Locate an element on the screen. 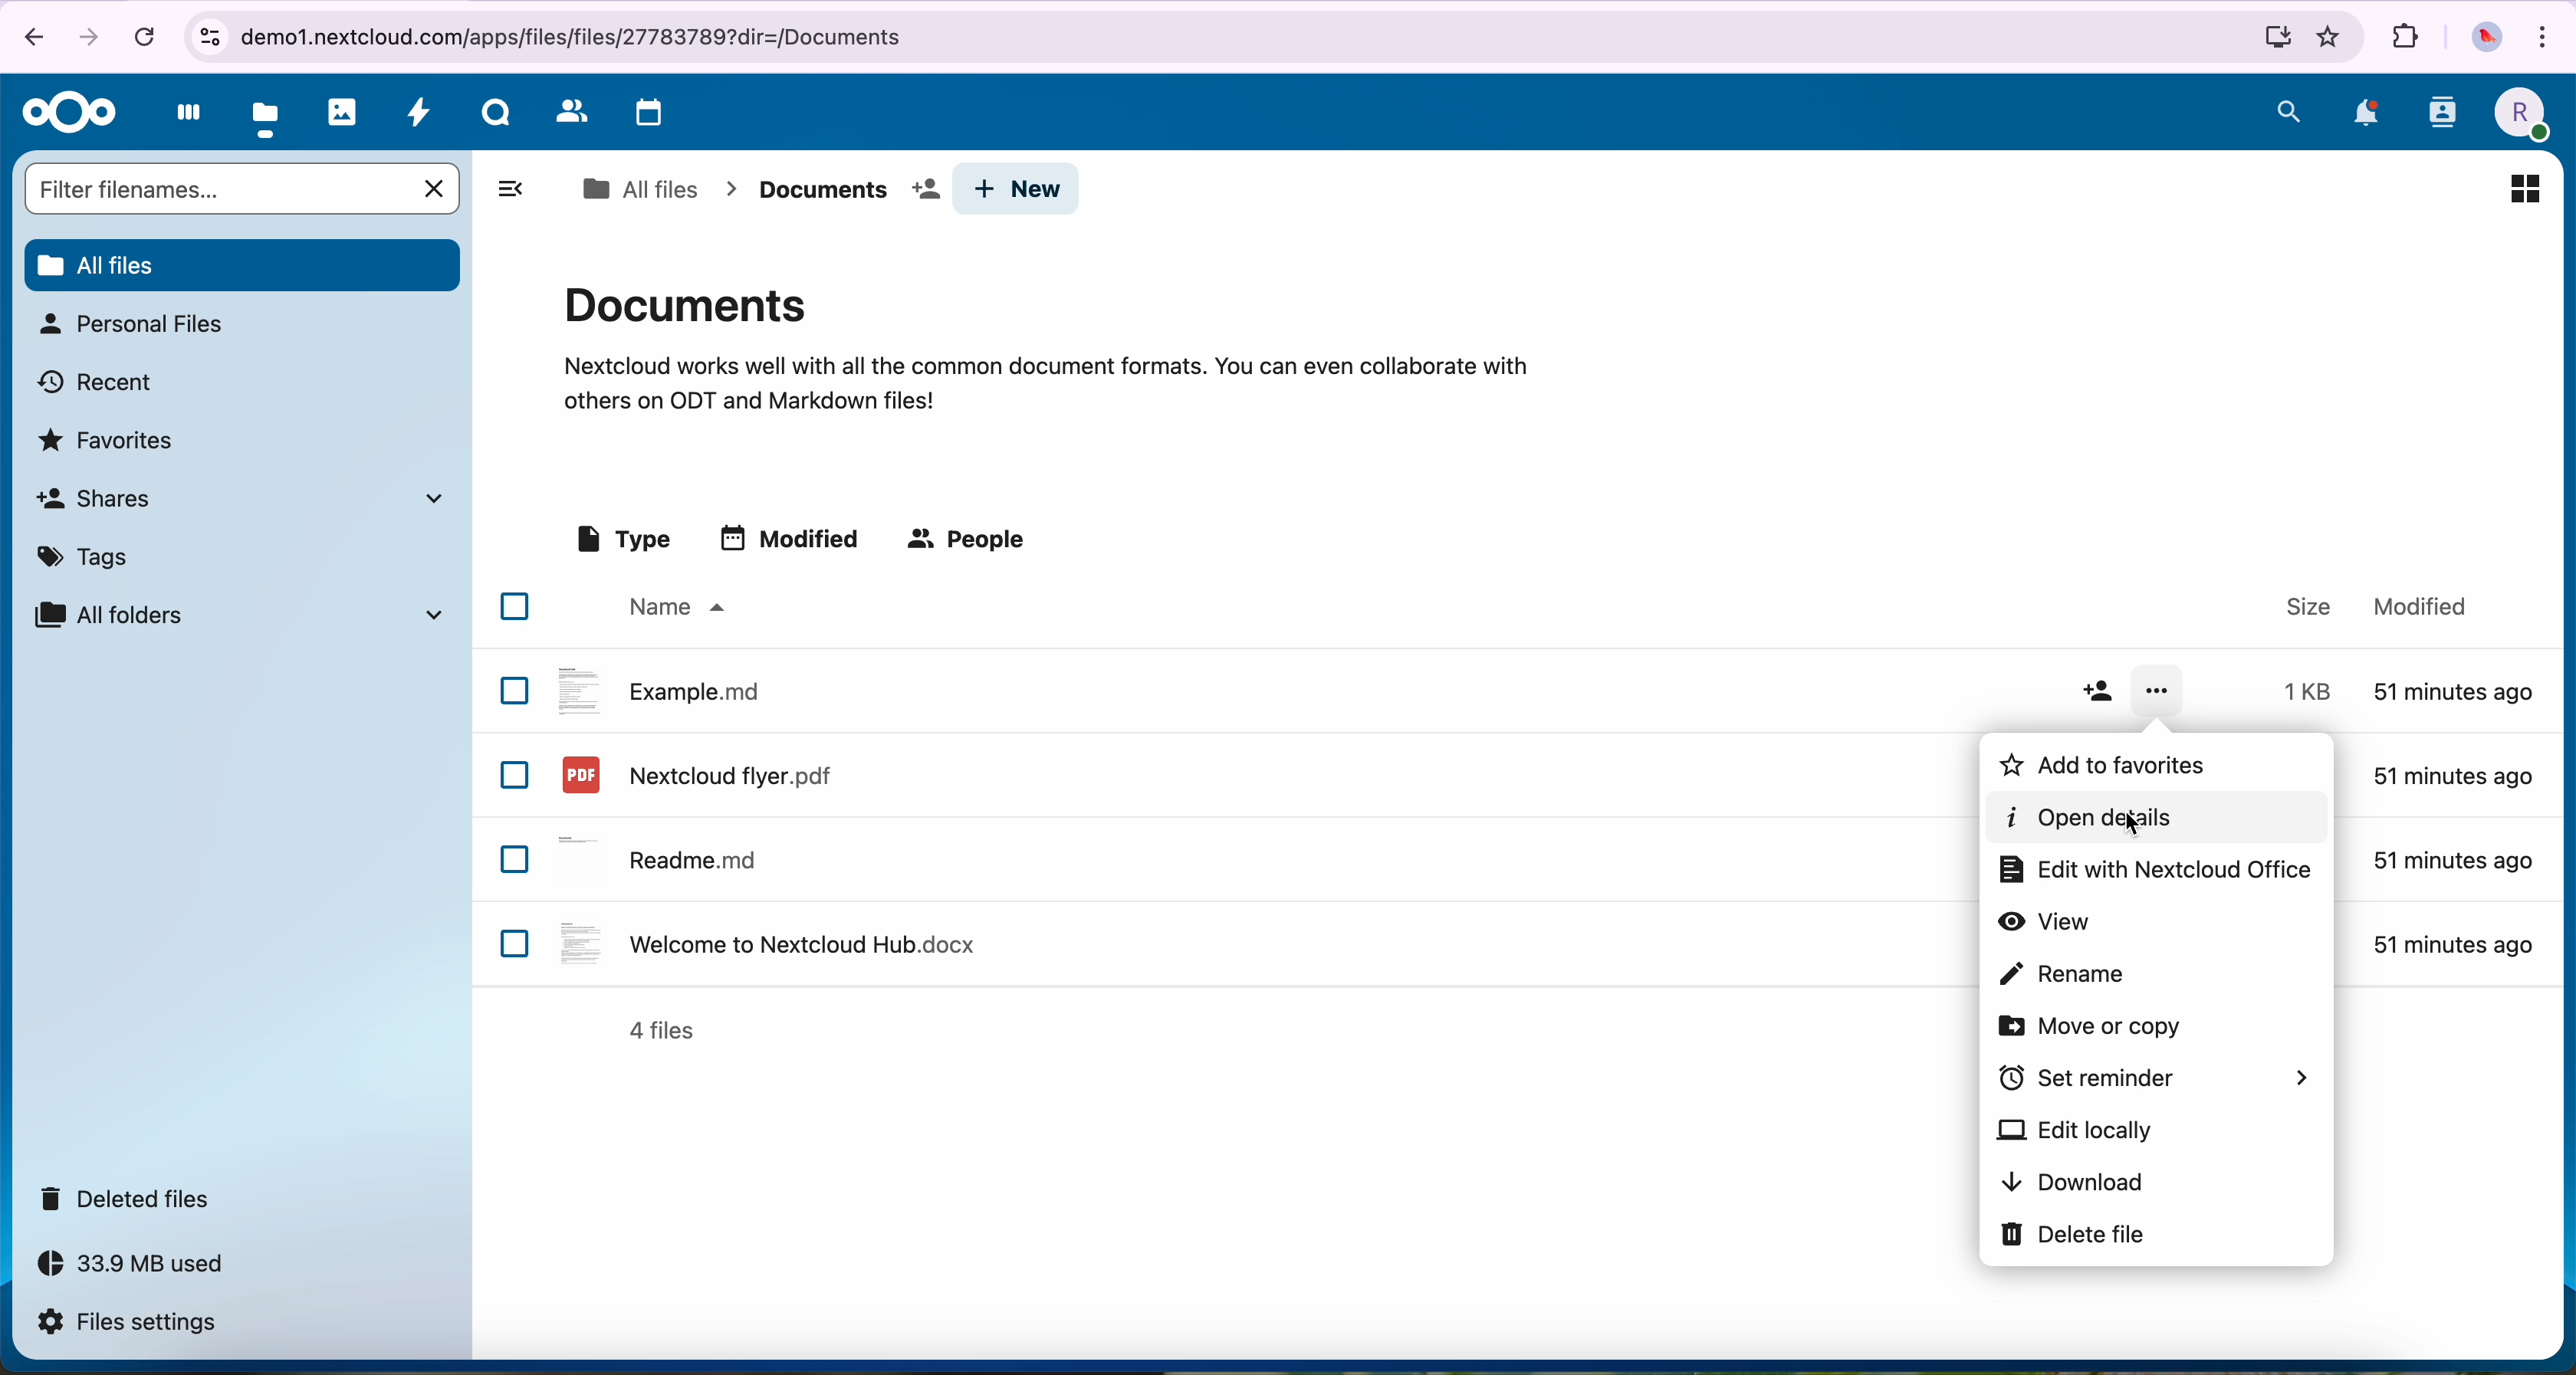  customize and control Google Chrome is located at coordinates (2549, 34).